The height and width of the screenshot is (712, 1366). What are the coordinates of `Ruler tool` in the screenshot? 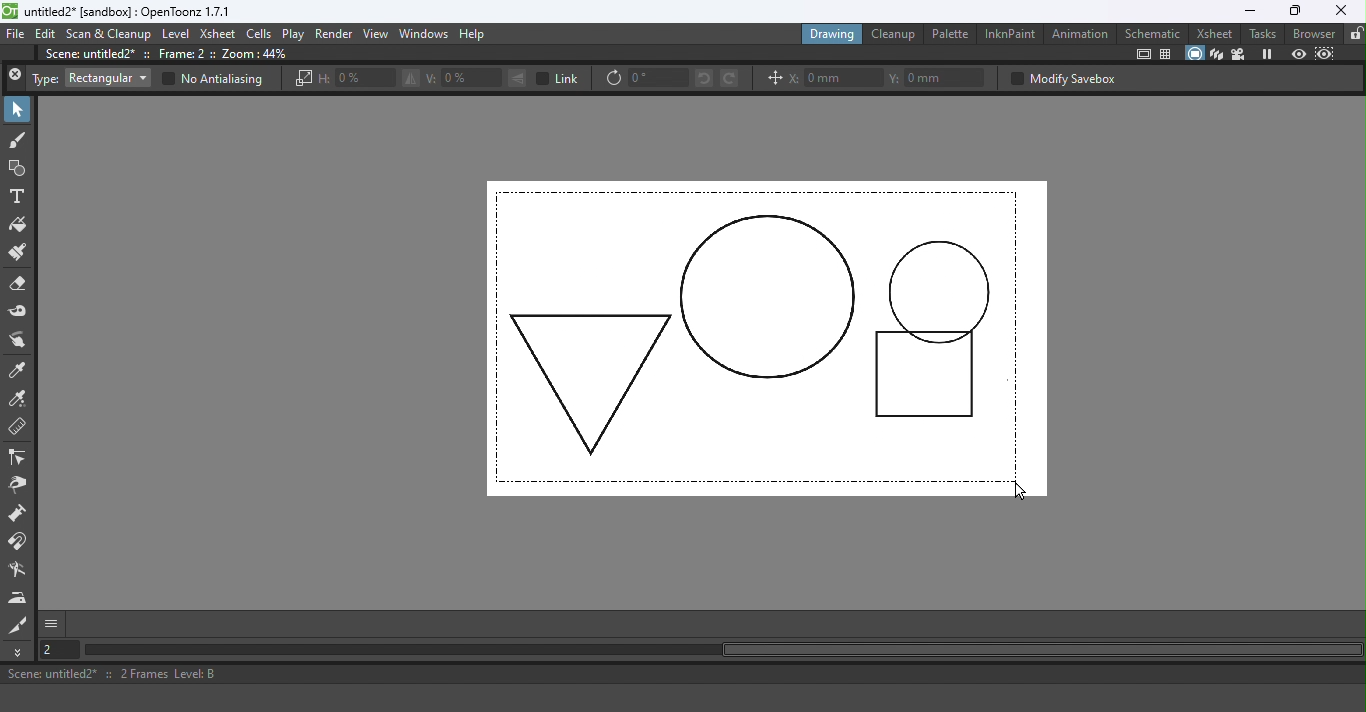 It's located at (18, 428).